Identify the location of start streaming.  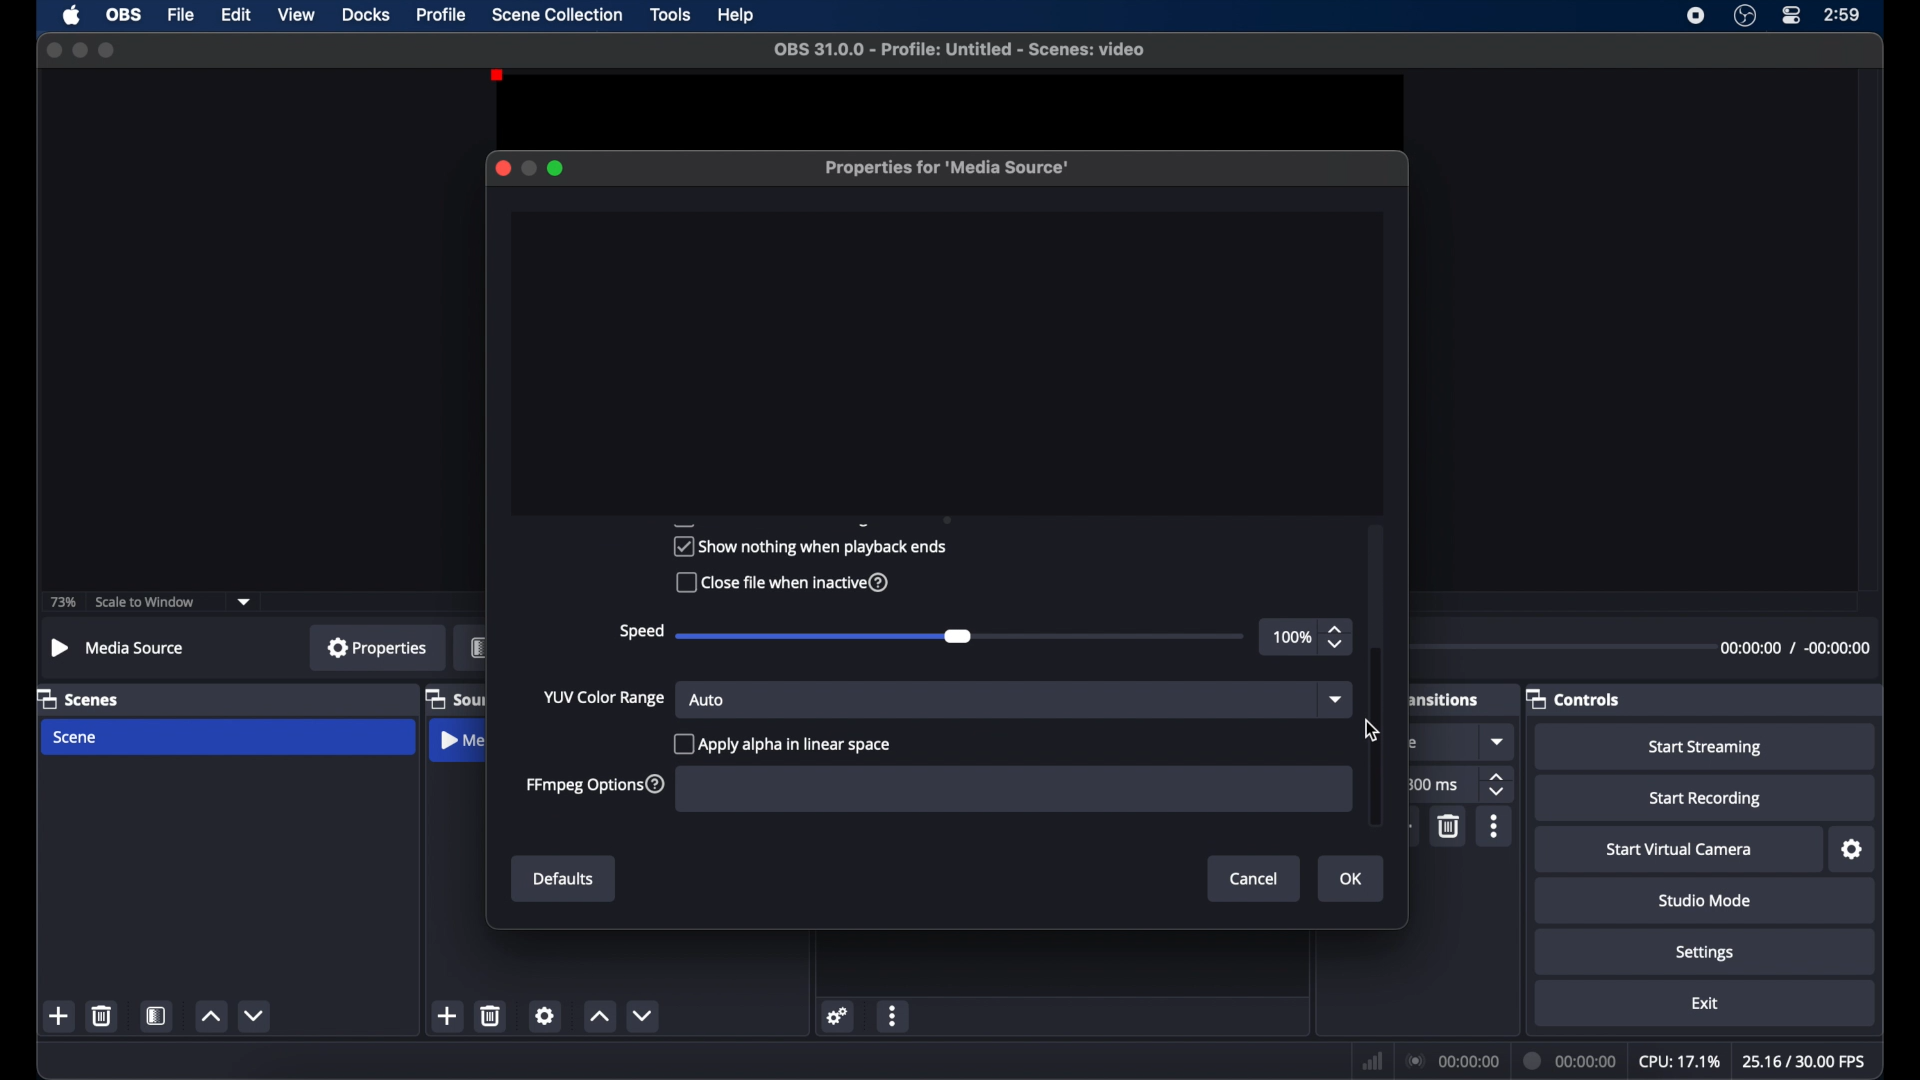
(1706, 747).